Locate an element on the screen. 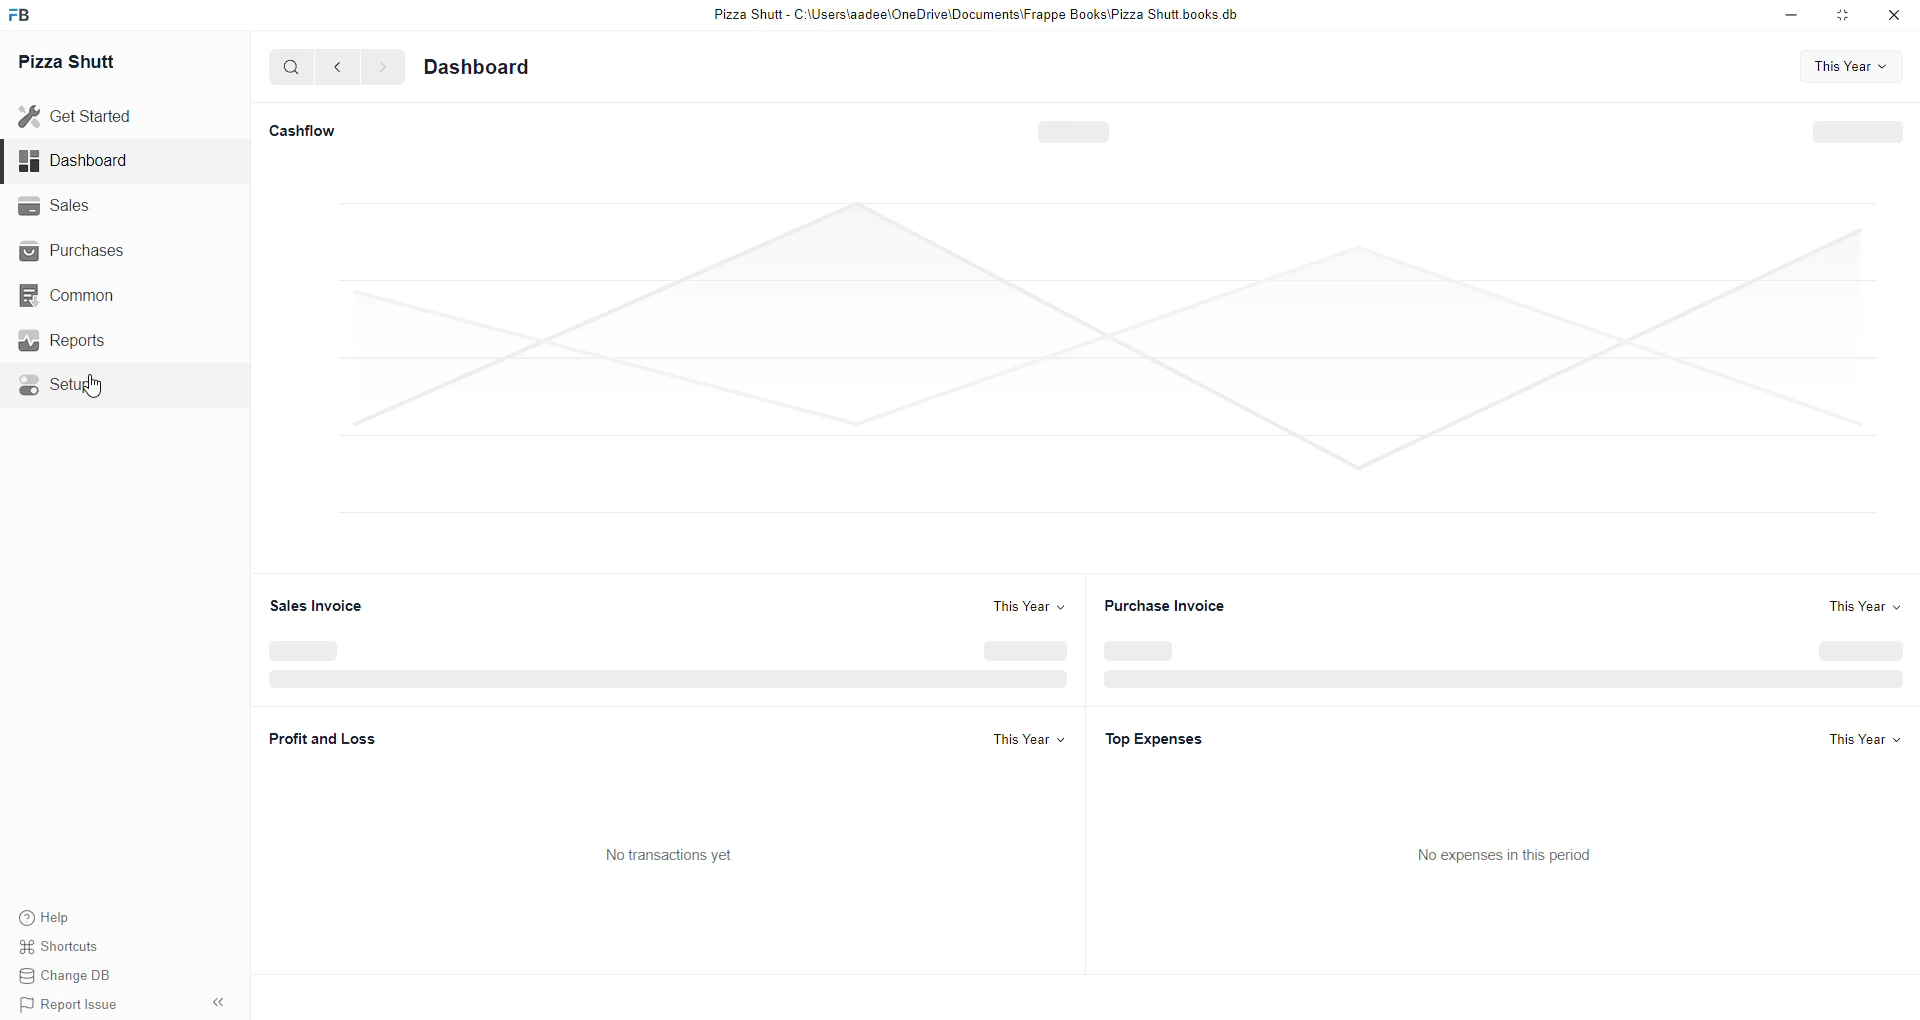  Top Expenses  is located at coordinates (1161, 737).